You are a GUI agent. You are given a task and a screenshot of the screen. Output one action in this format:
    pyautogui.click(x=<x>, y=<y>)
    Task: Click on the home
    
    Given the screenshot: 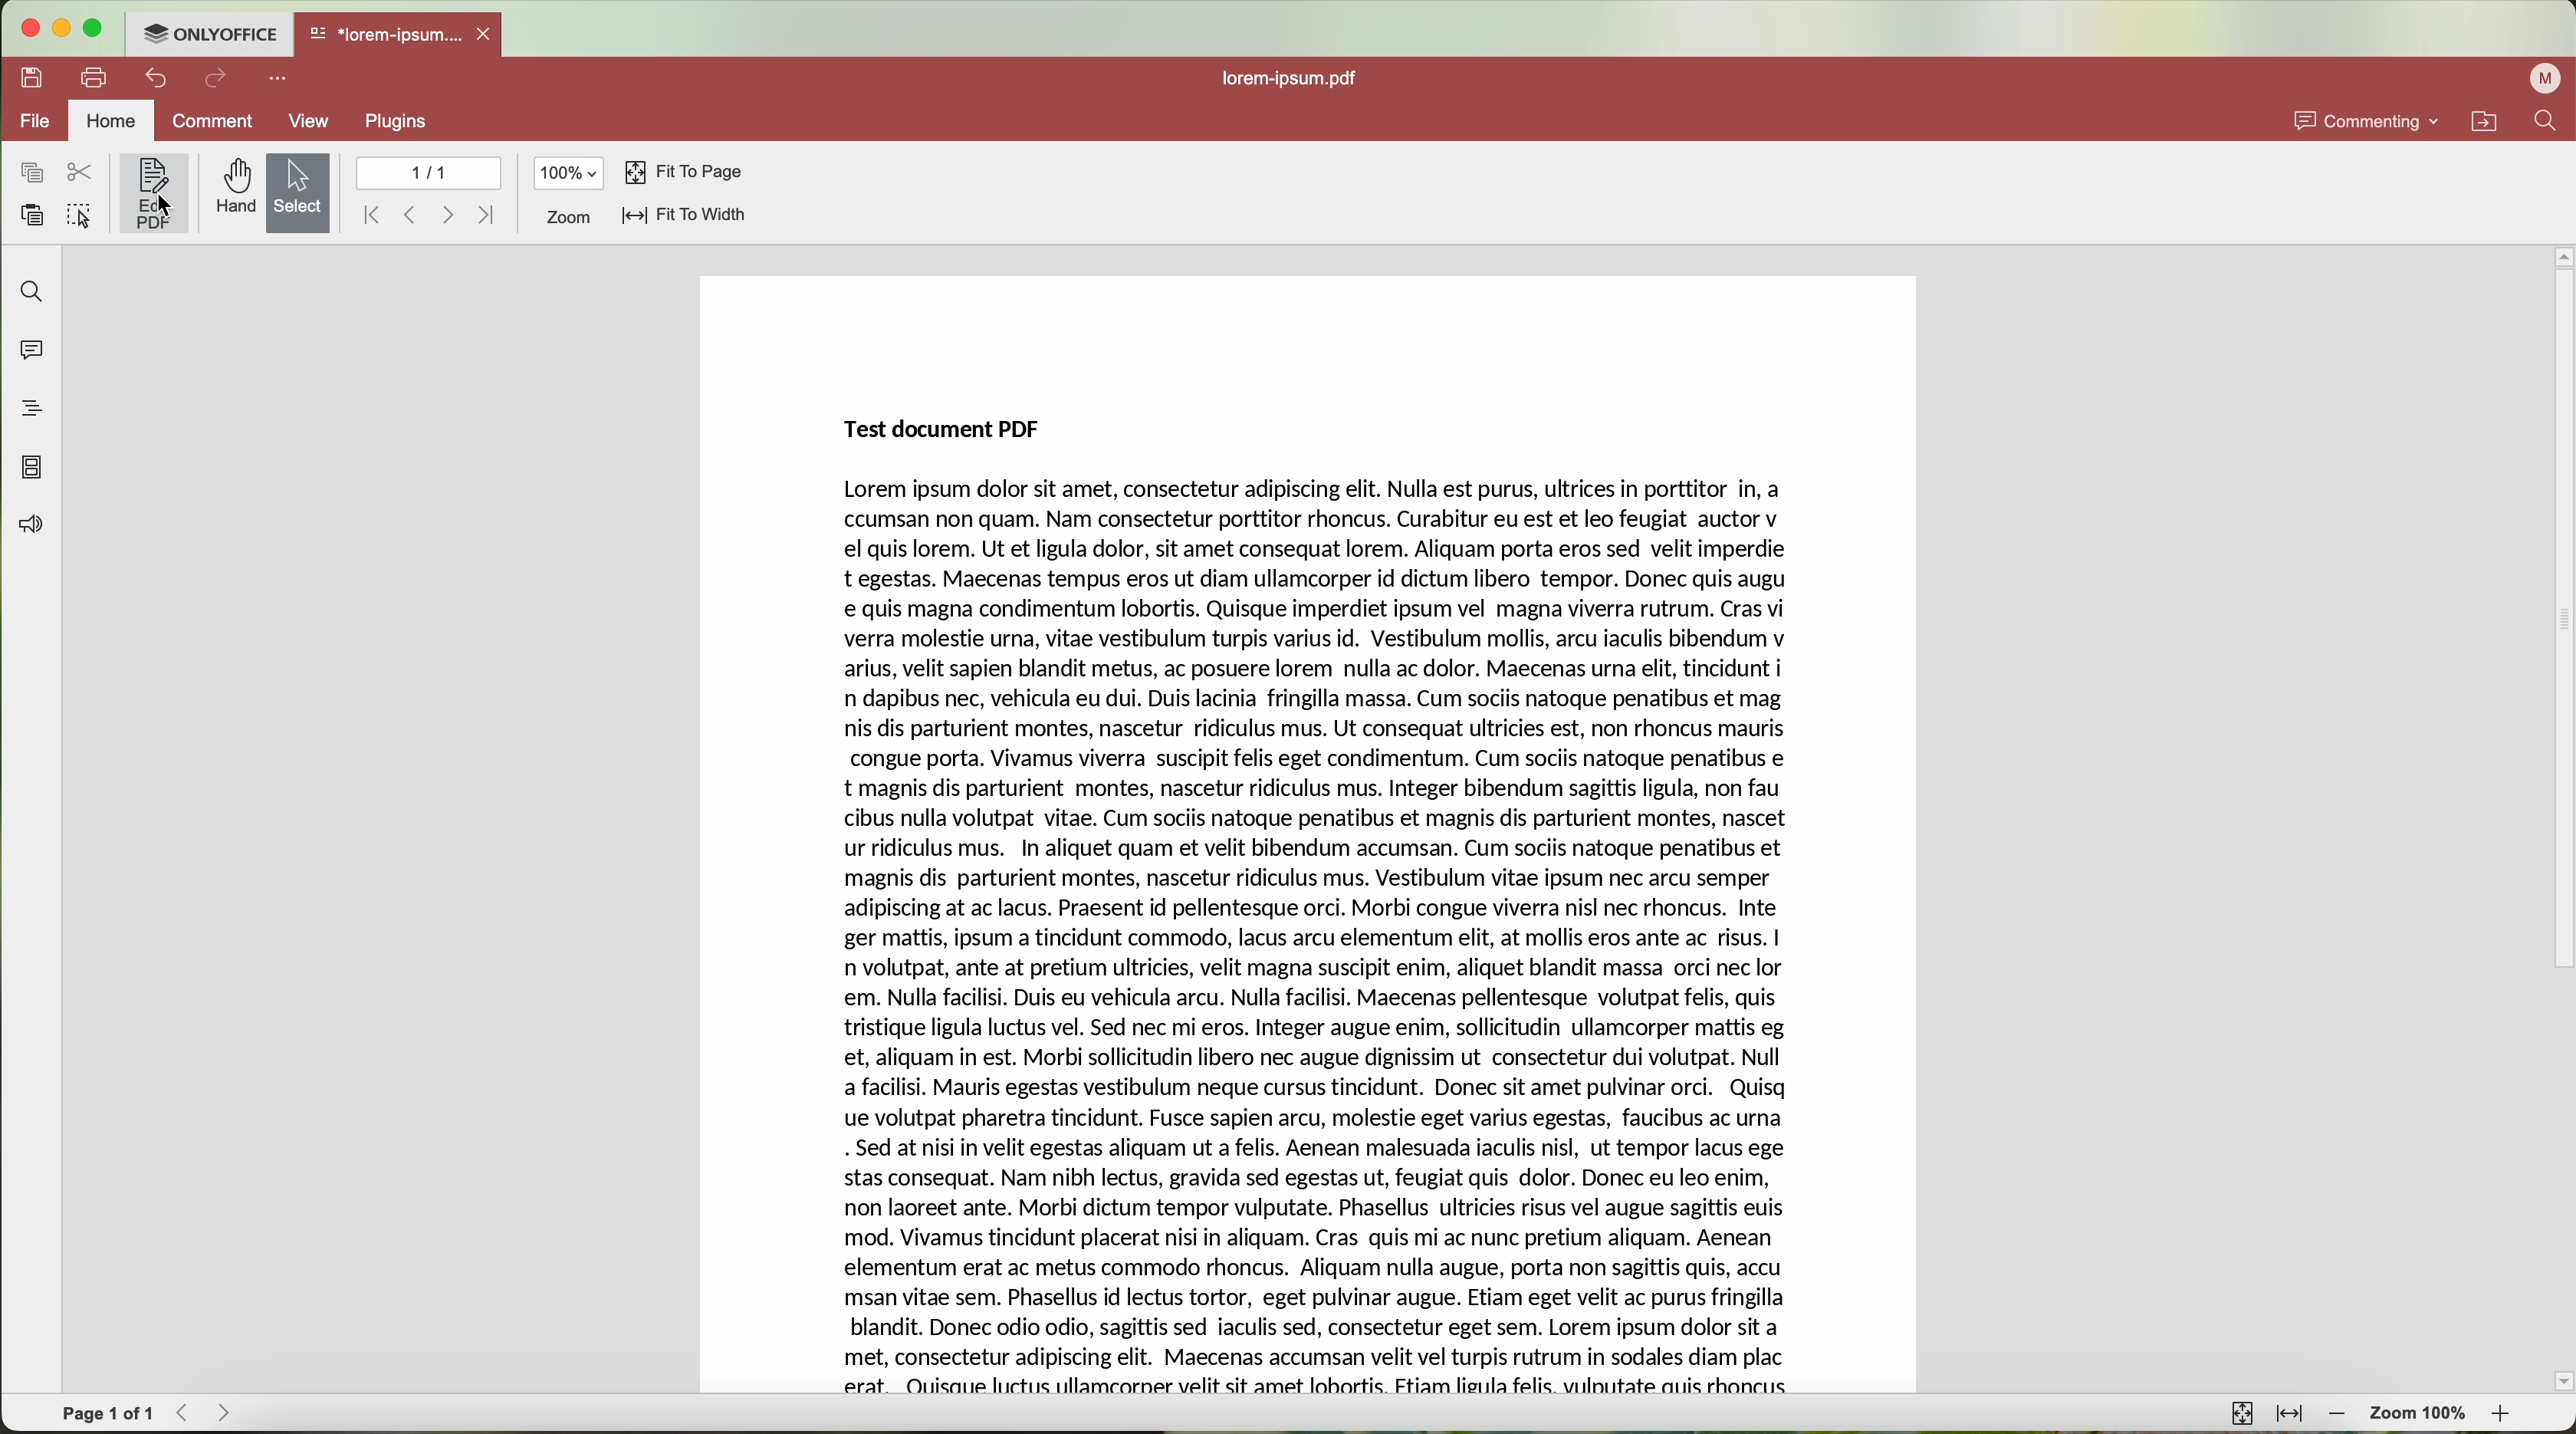 What is the action you would take?
    pyautogui.click(x=111, y=121)
    